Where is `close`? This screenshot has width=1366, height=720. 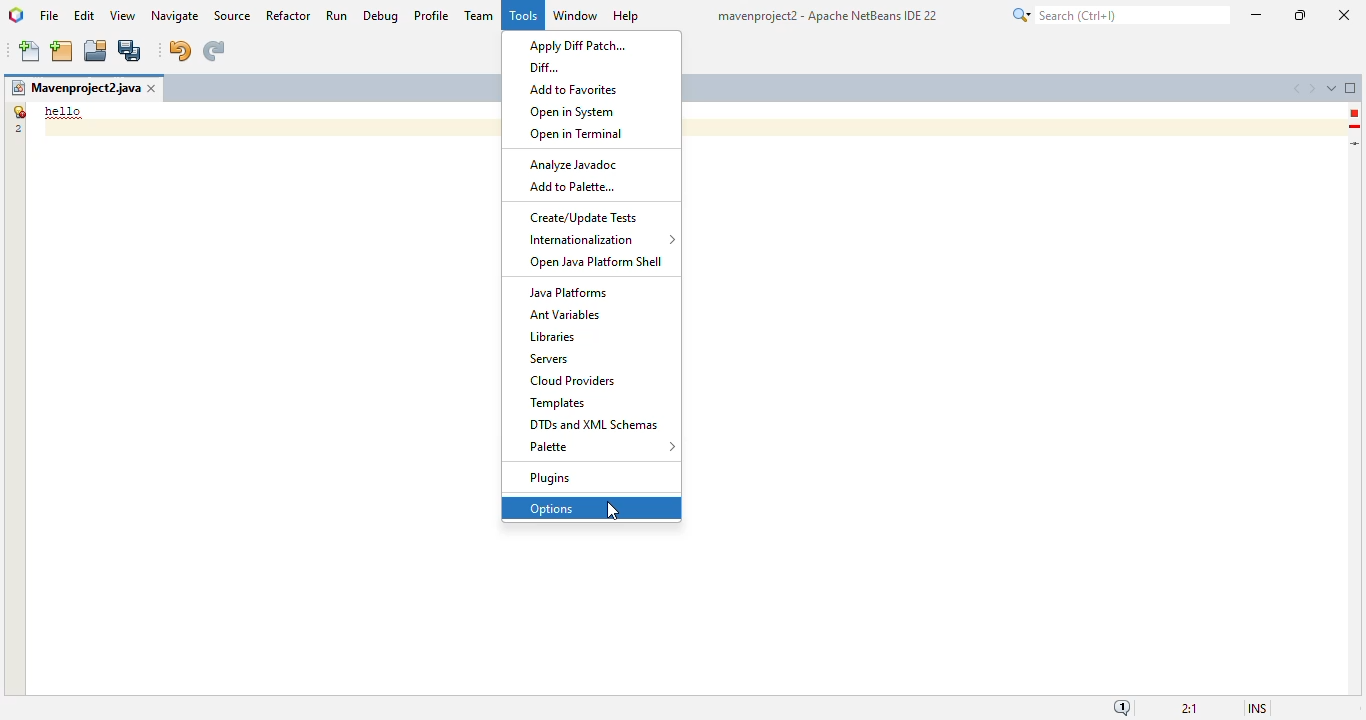 close is located at coordinates (1345, 16).